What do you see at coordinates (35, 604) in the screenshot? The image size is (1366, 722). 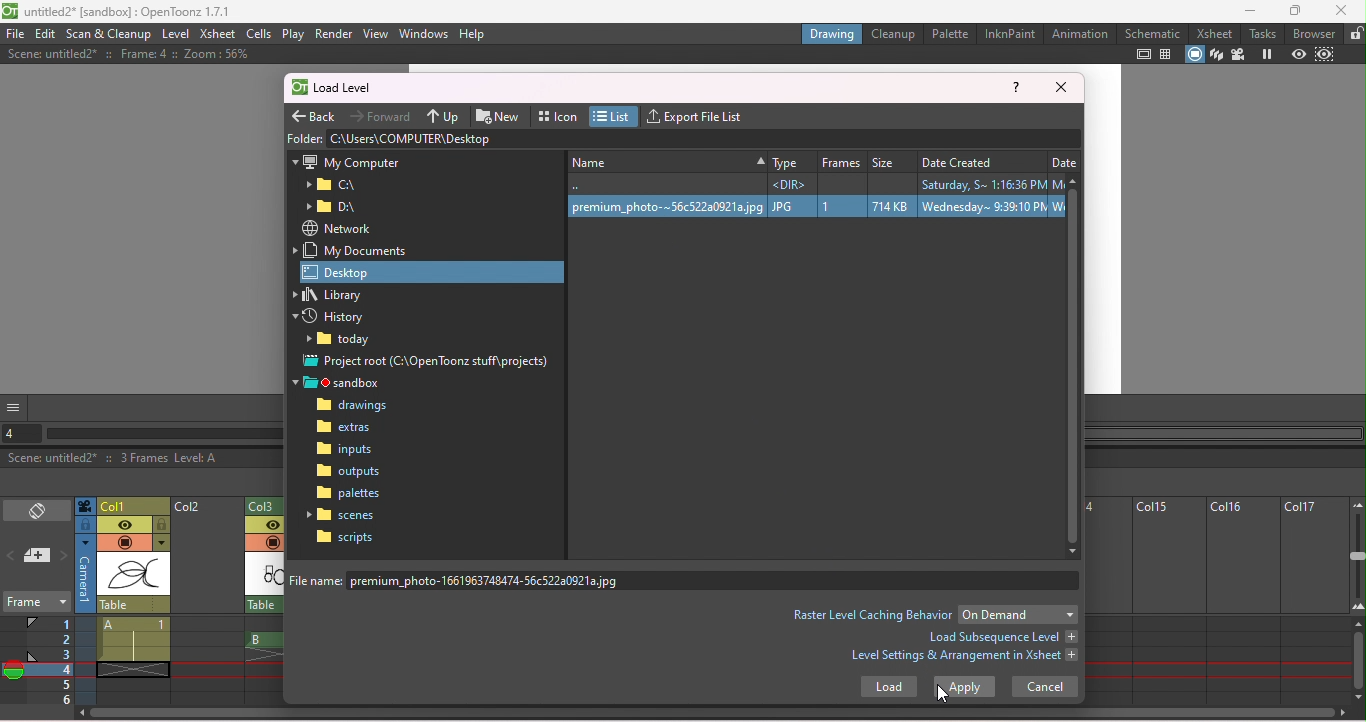 I see `Frame` at bounding box center [35, 604].